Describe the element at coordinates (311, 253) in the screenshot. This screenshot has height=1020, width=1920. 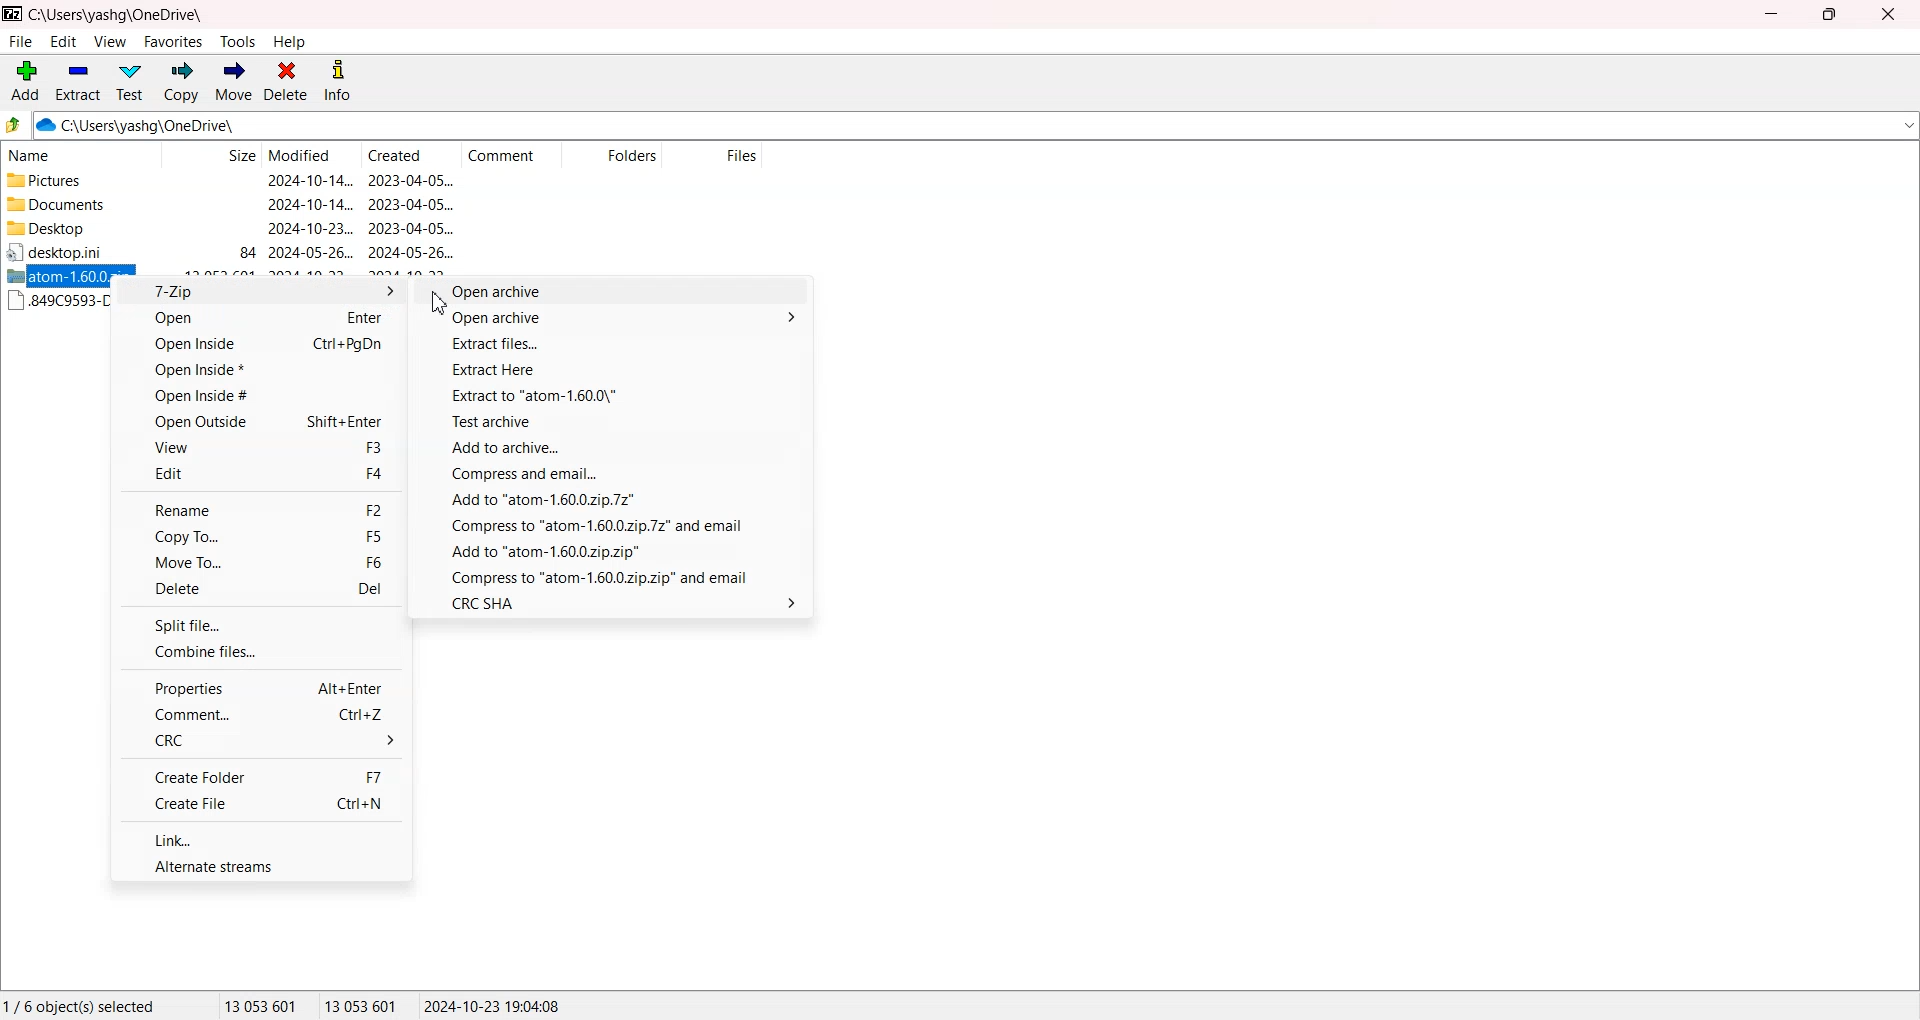
I see `2024-05-26` at that location.